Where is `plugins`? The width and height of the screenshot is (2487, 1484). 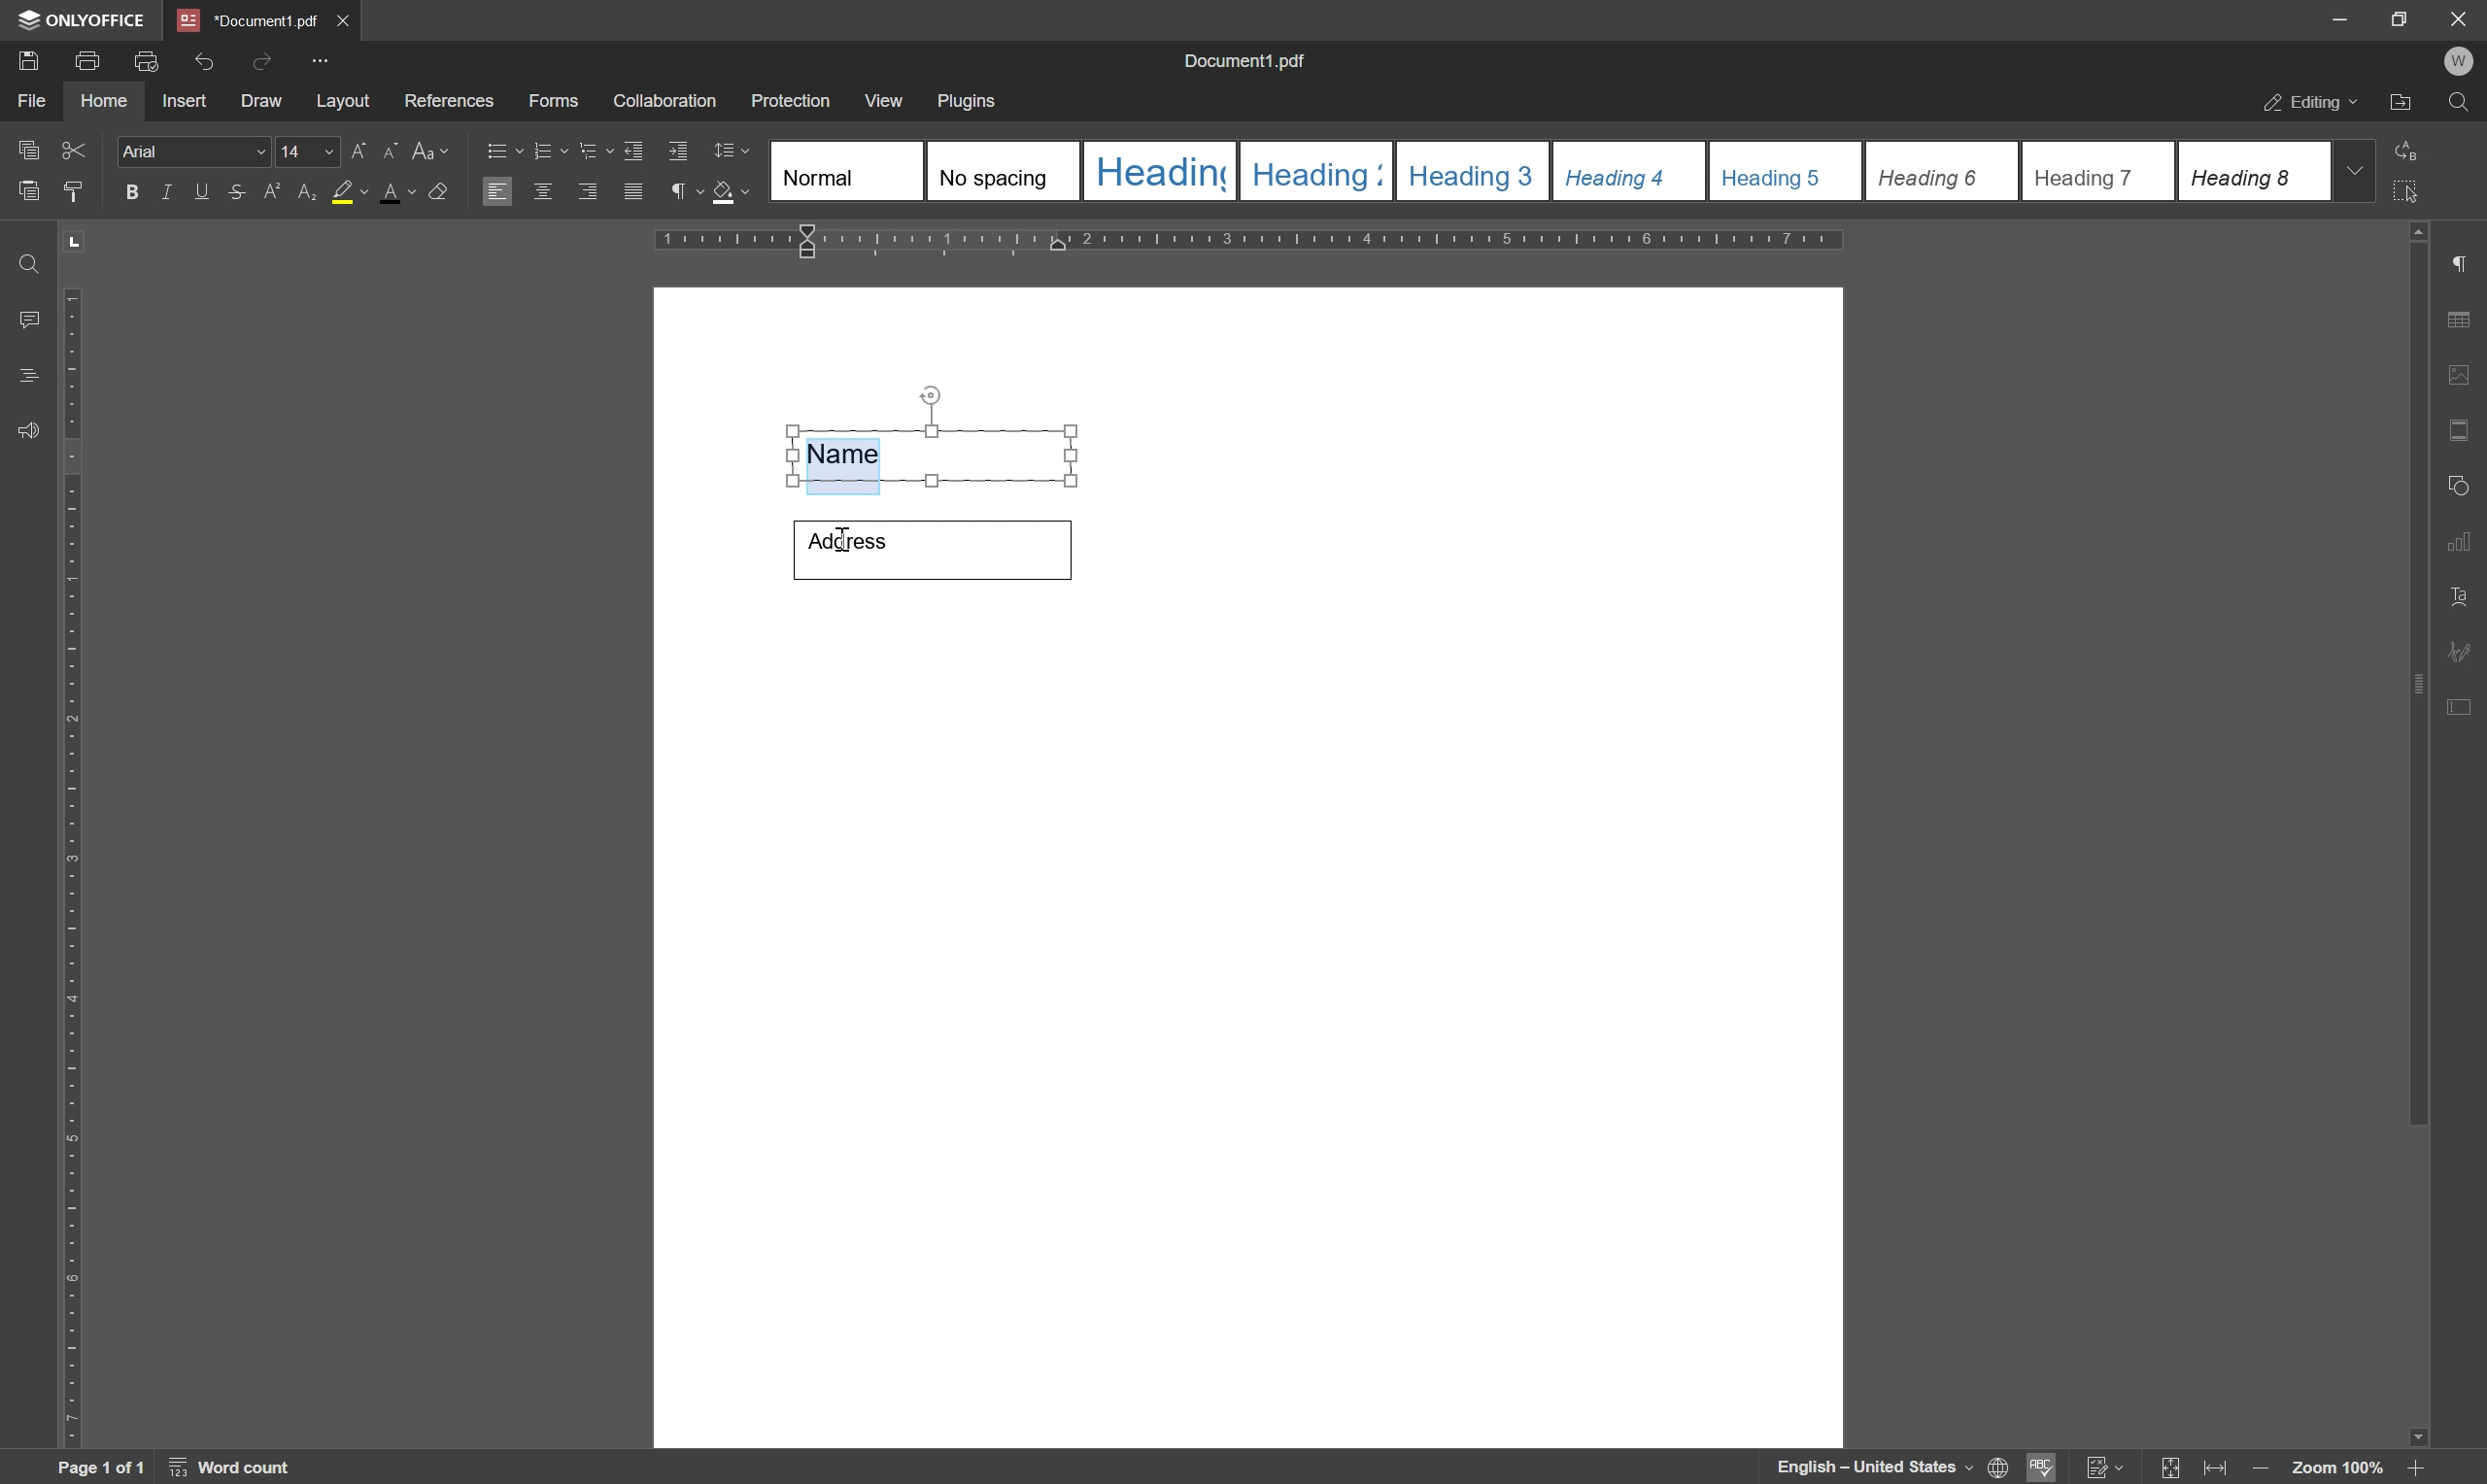
plugins is located at coordinates (969, 102).